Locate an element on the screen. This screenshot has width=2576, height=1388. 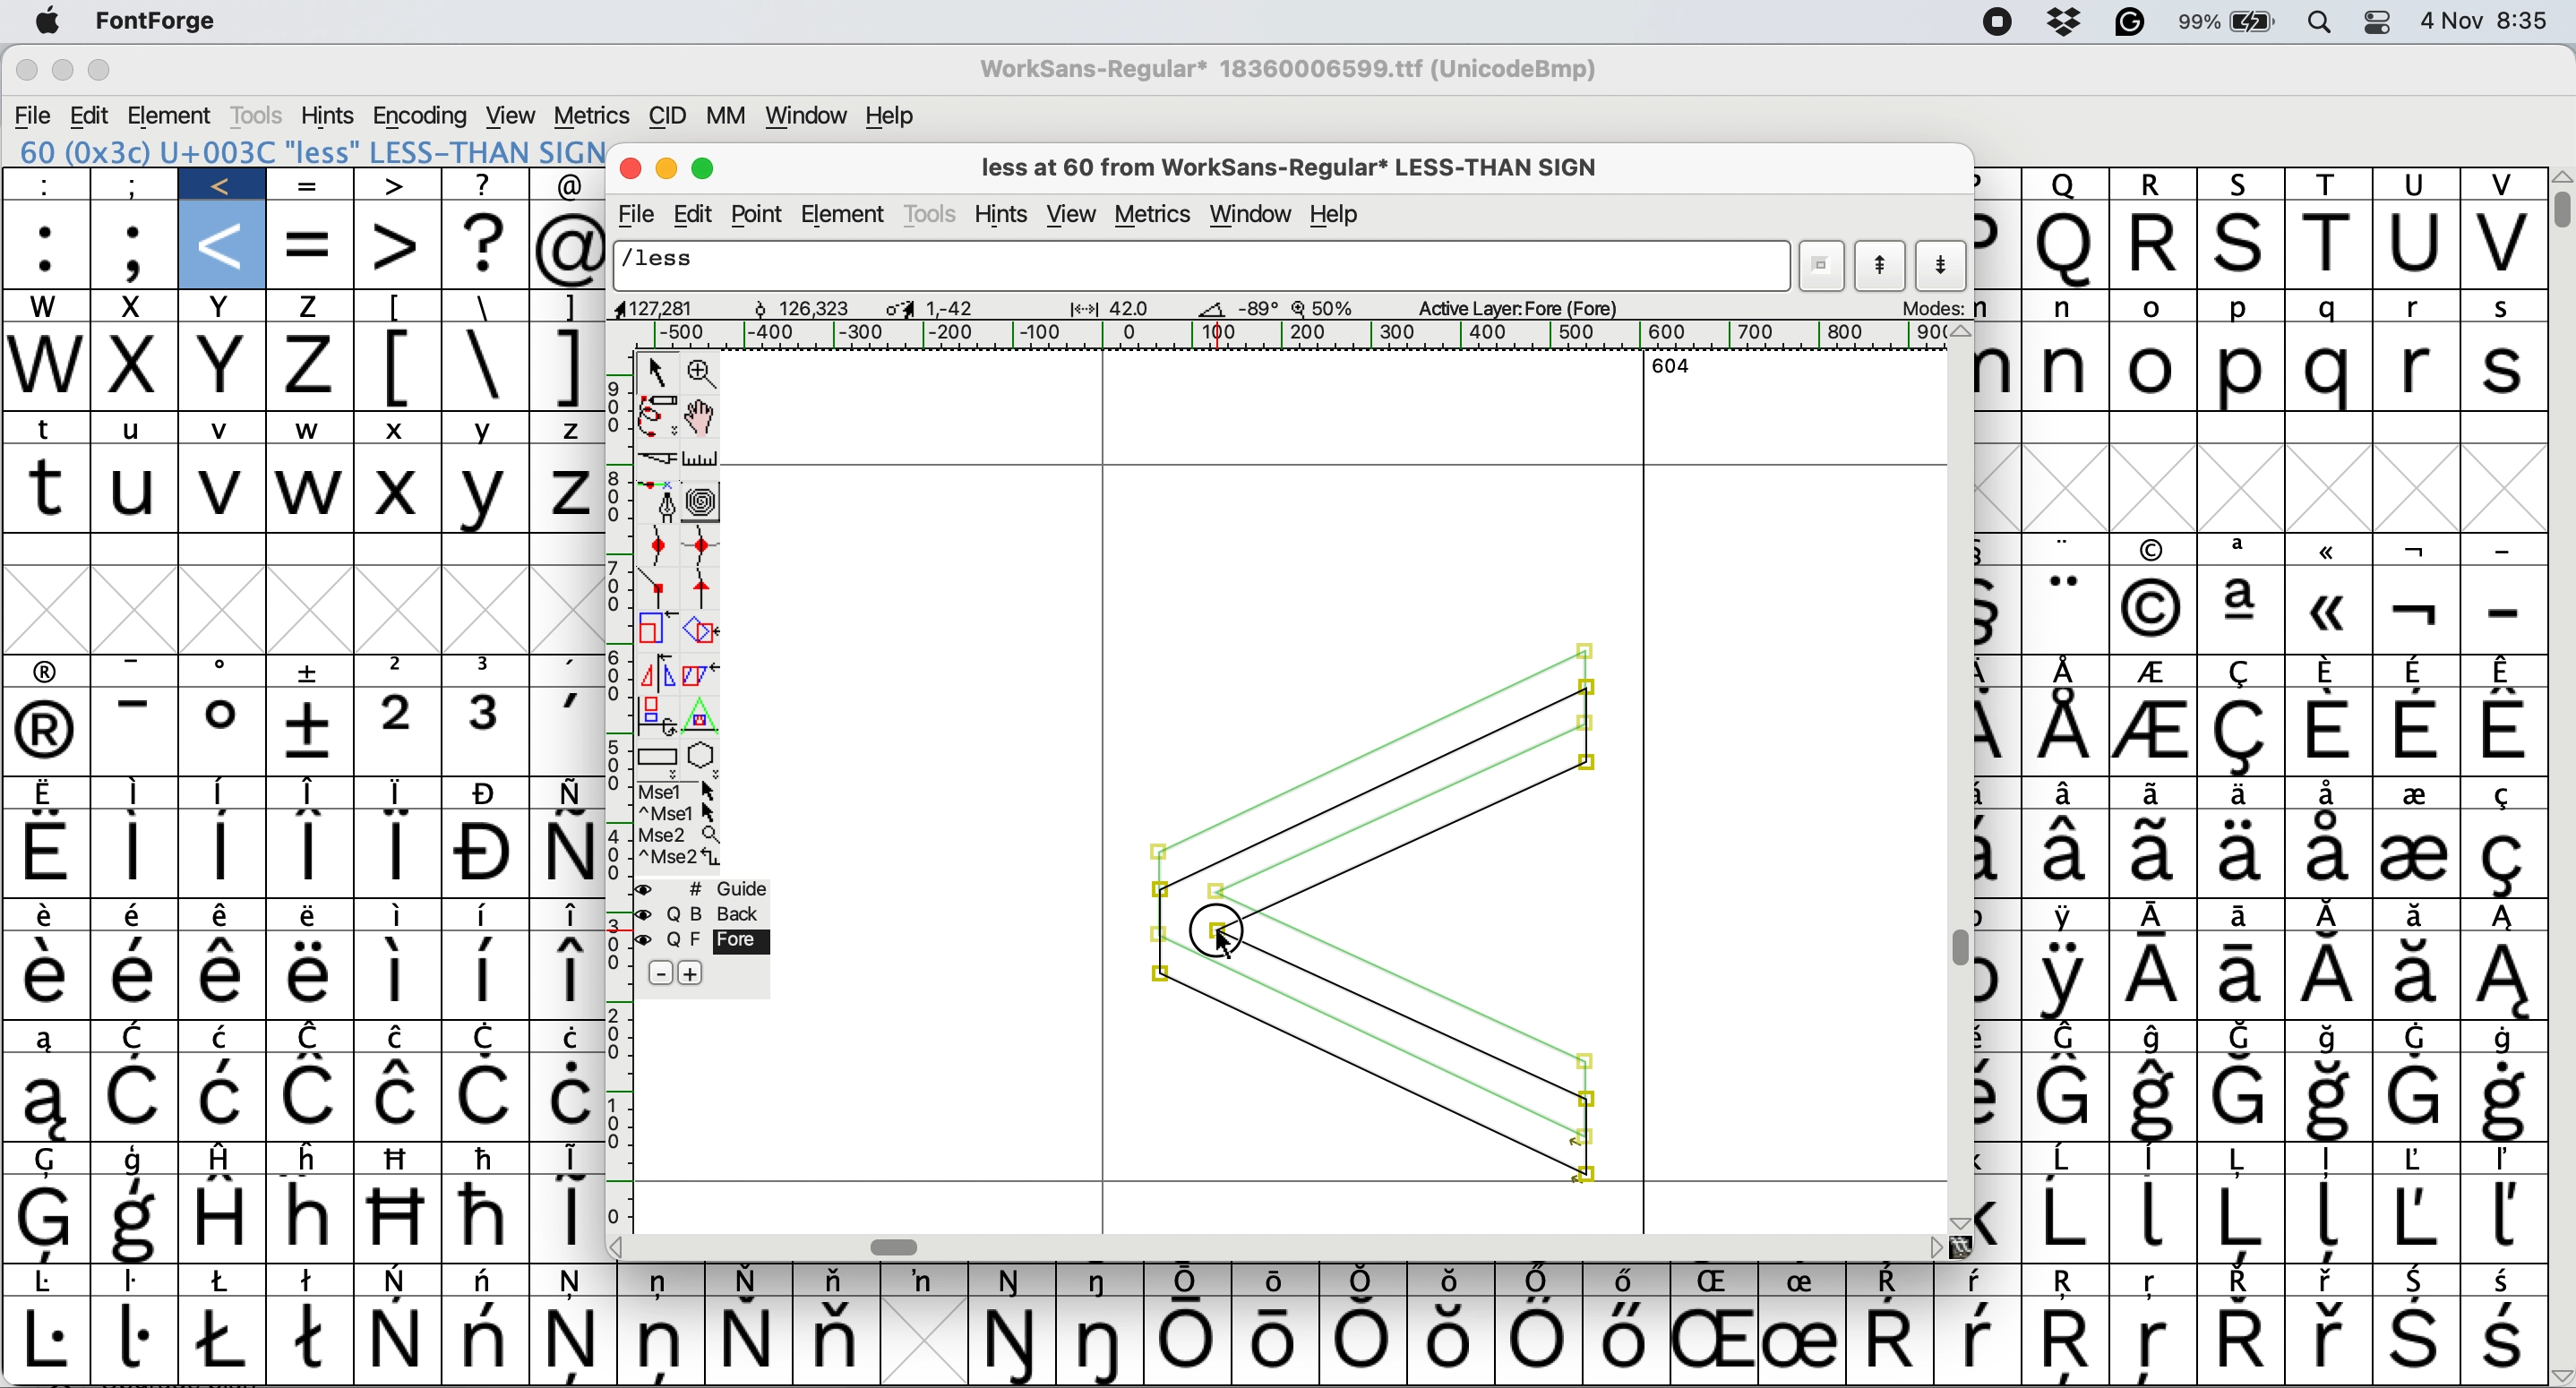
Symbol is located at coordinates (2238, 854).